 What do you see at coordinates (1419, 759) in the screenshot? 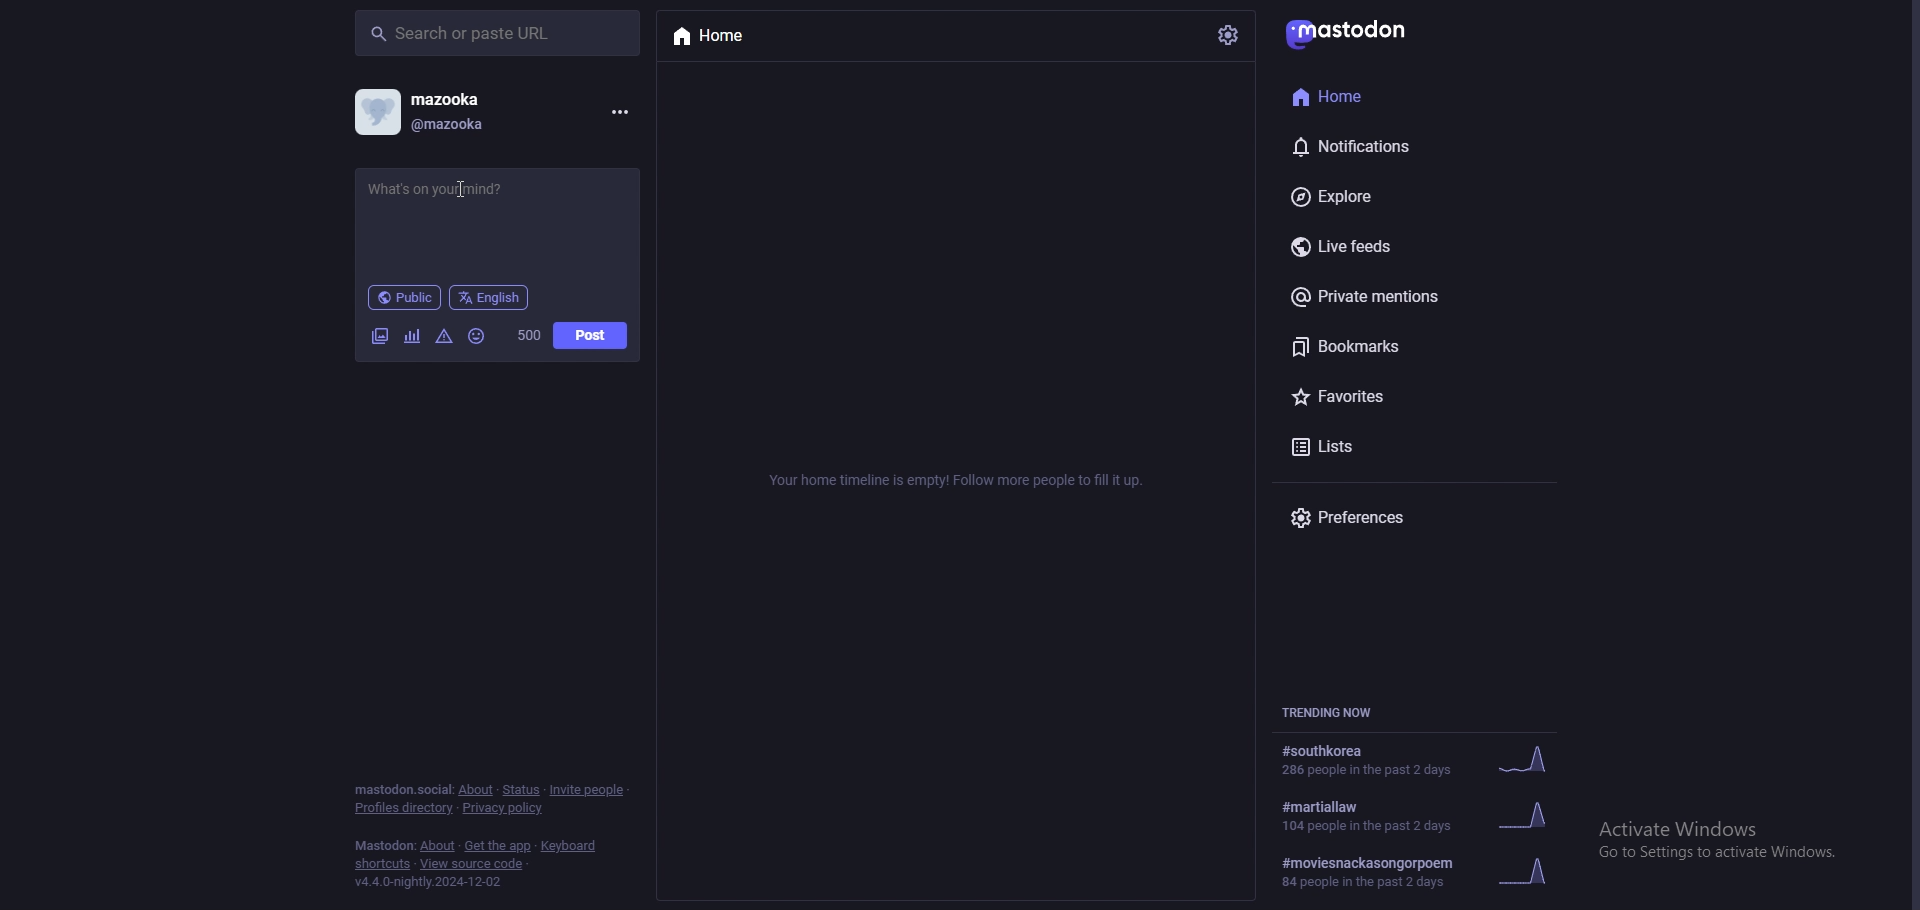
I see `trending` at bounding box center [1419, 759].